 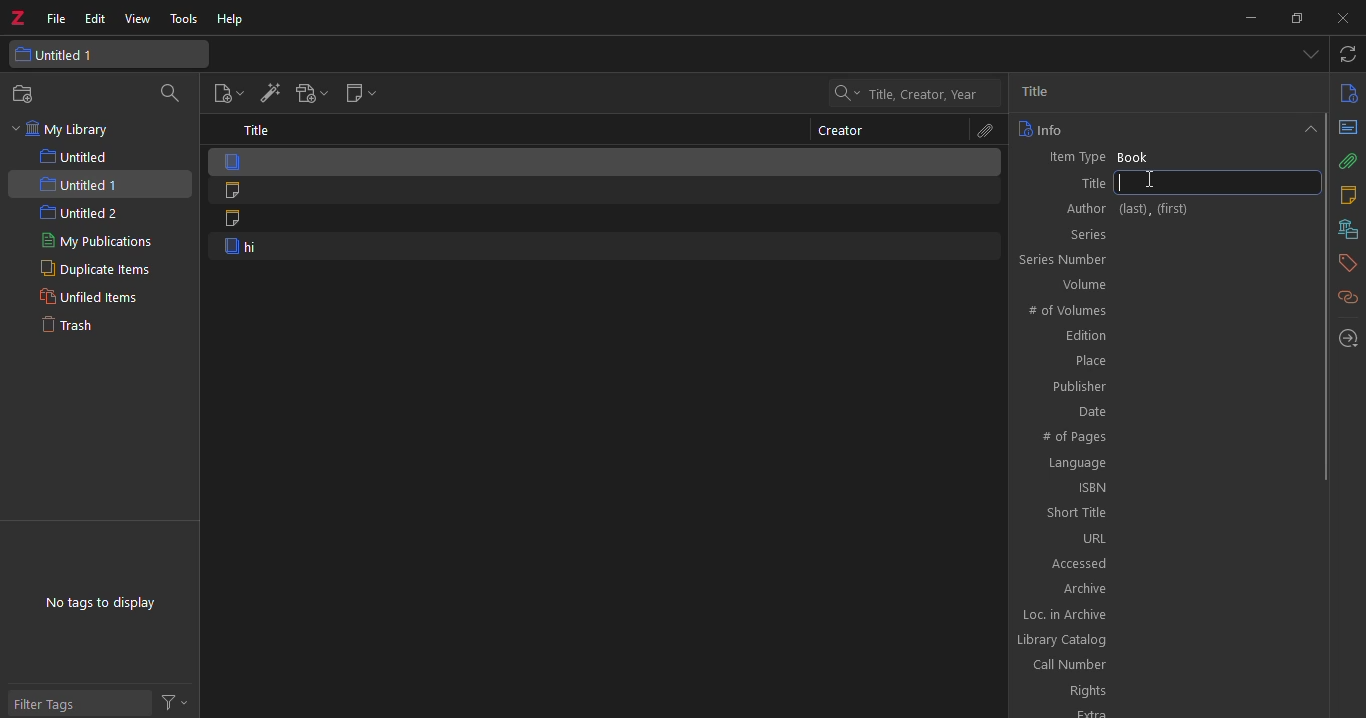 I want to click on number of pages, so click(x=1167, y=435).